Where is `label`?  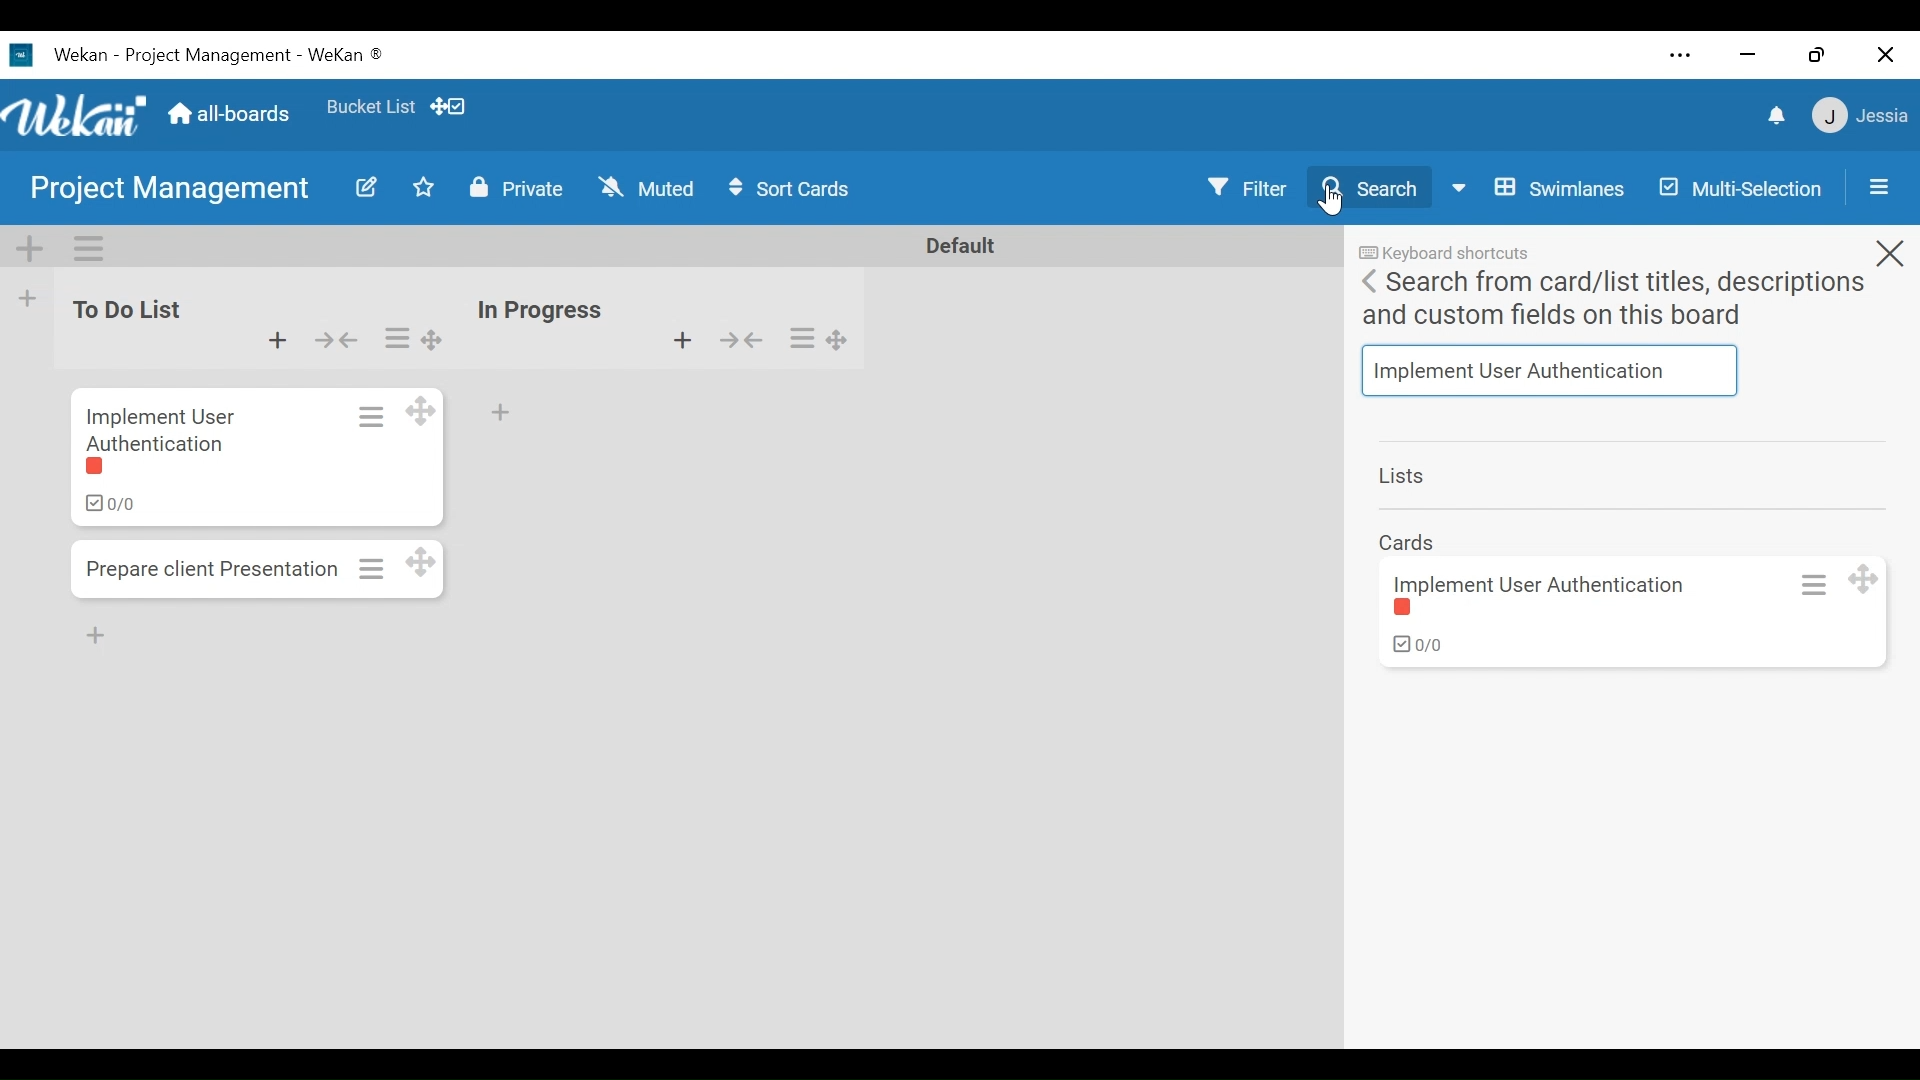 label is located at coordinates (1405, 609).